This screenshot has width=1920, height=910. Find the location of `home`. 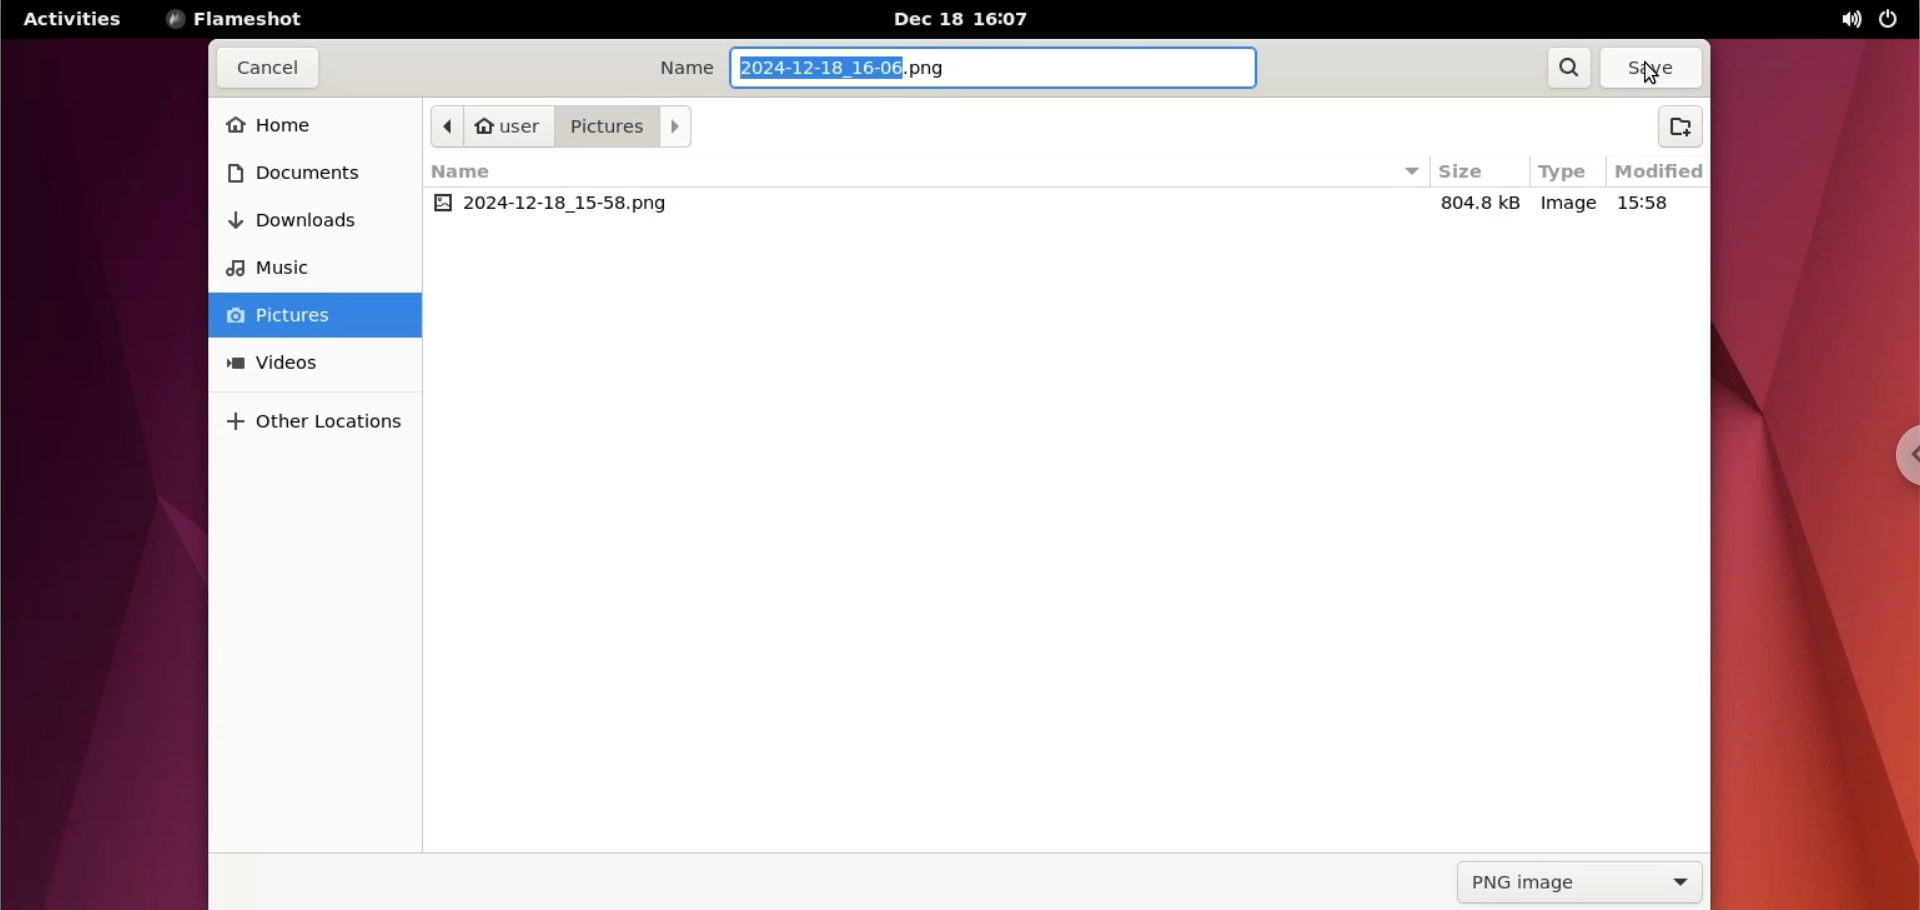

home is located at coordinates (310, 125).